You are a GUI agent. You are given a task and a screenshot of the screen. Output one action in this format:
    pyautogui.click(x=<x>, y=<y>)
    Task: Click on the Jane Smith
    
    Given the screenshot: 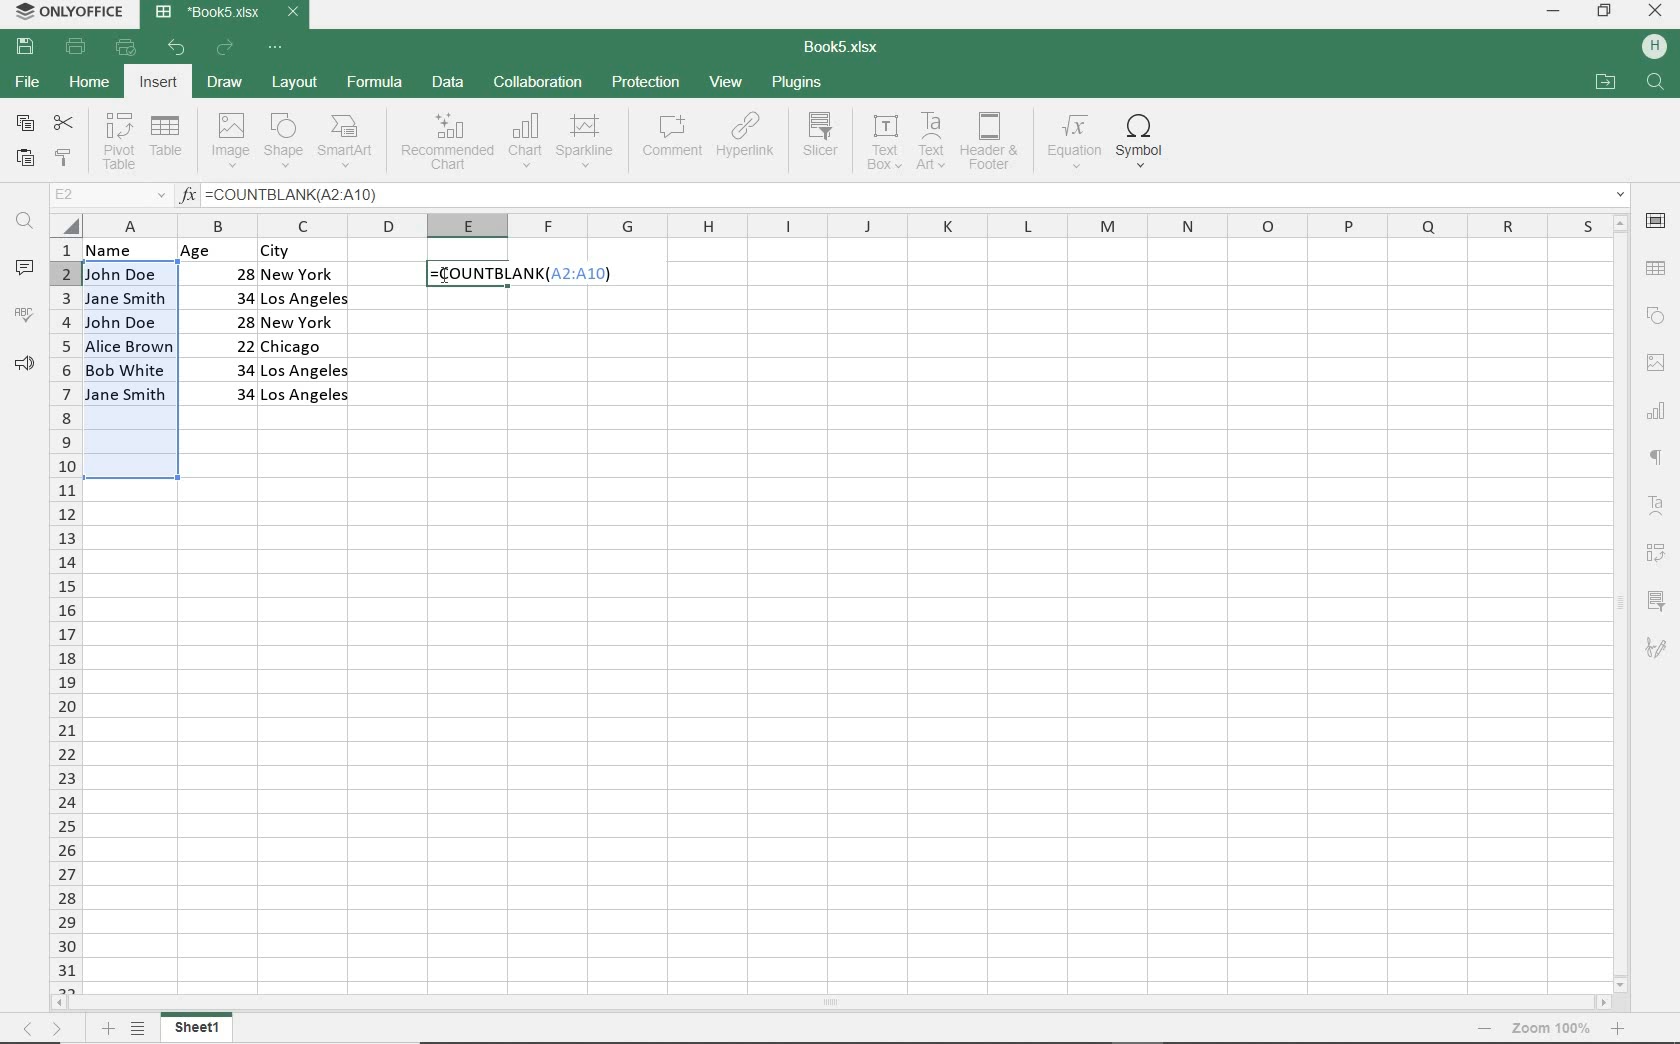 What is the action you would take?
    pyautogui.click(x=127, y=395)
    